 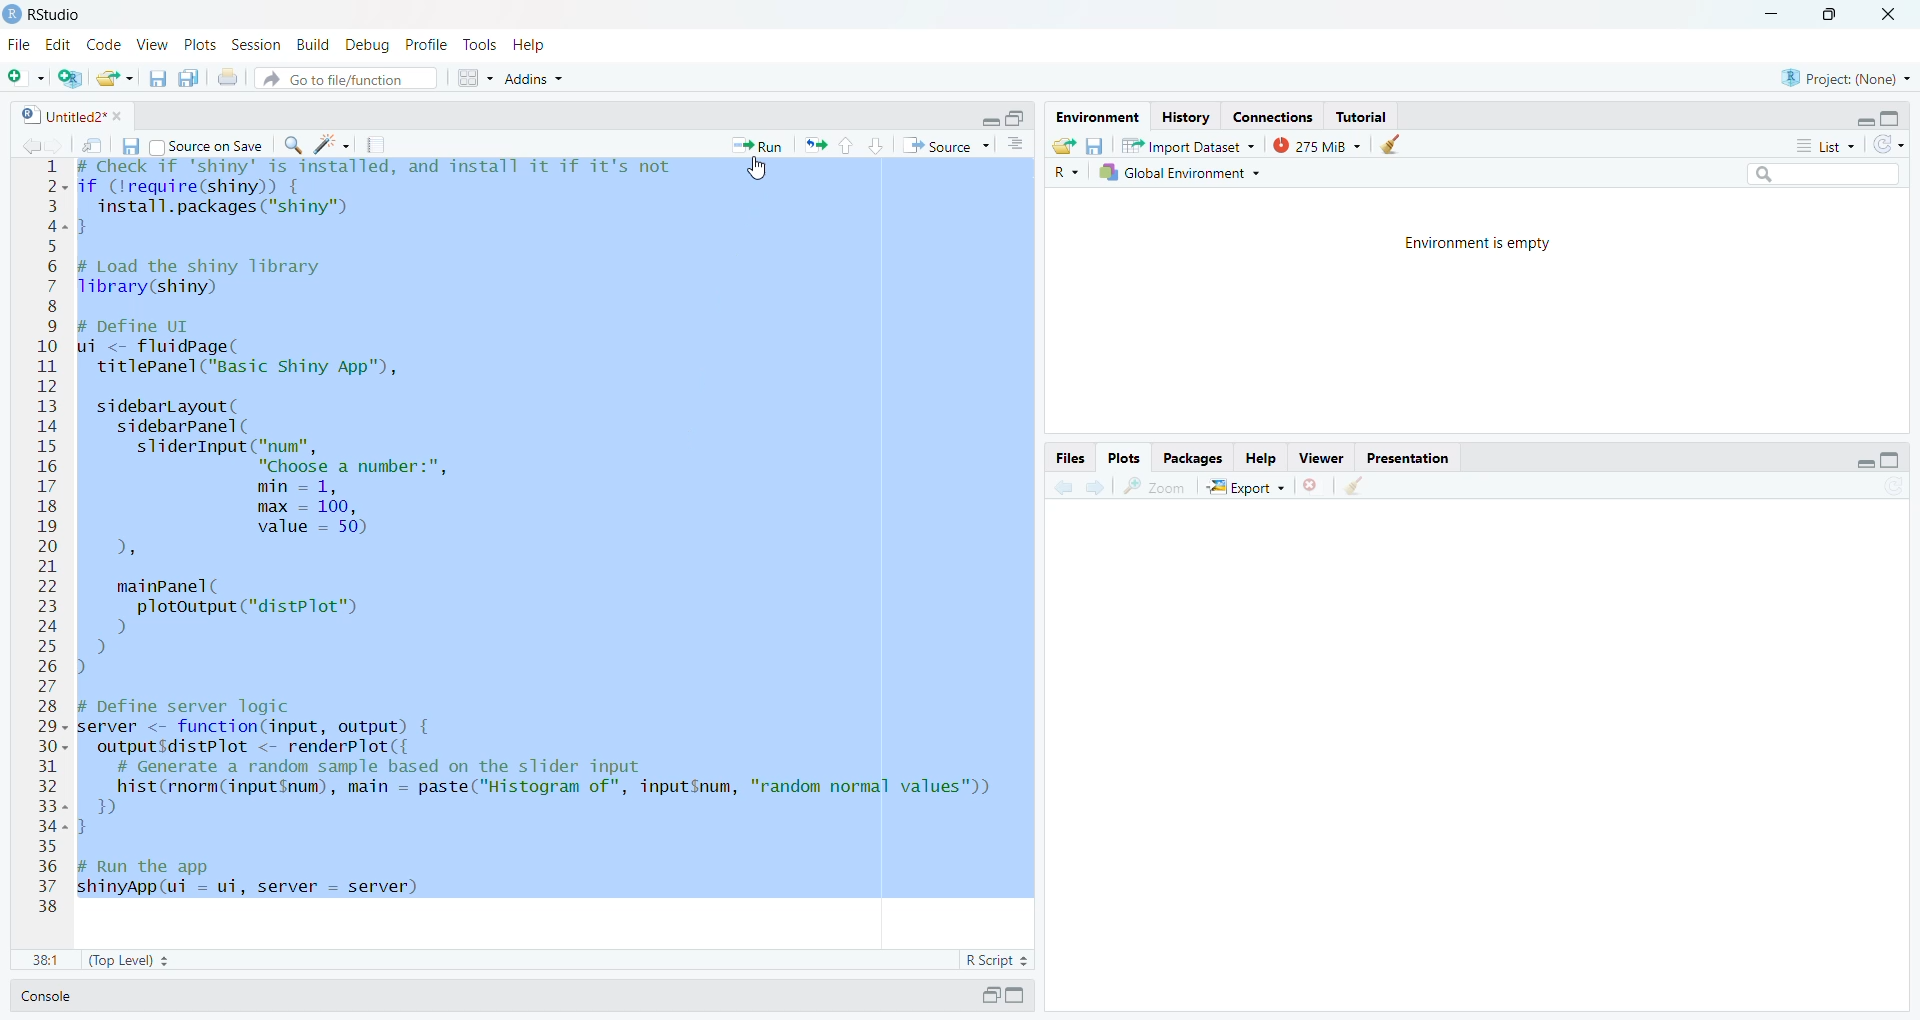 What do you see at coordinates (1016, 143) in the screenshot?
I see `options` at bounding box center [1016, 143].